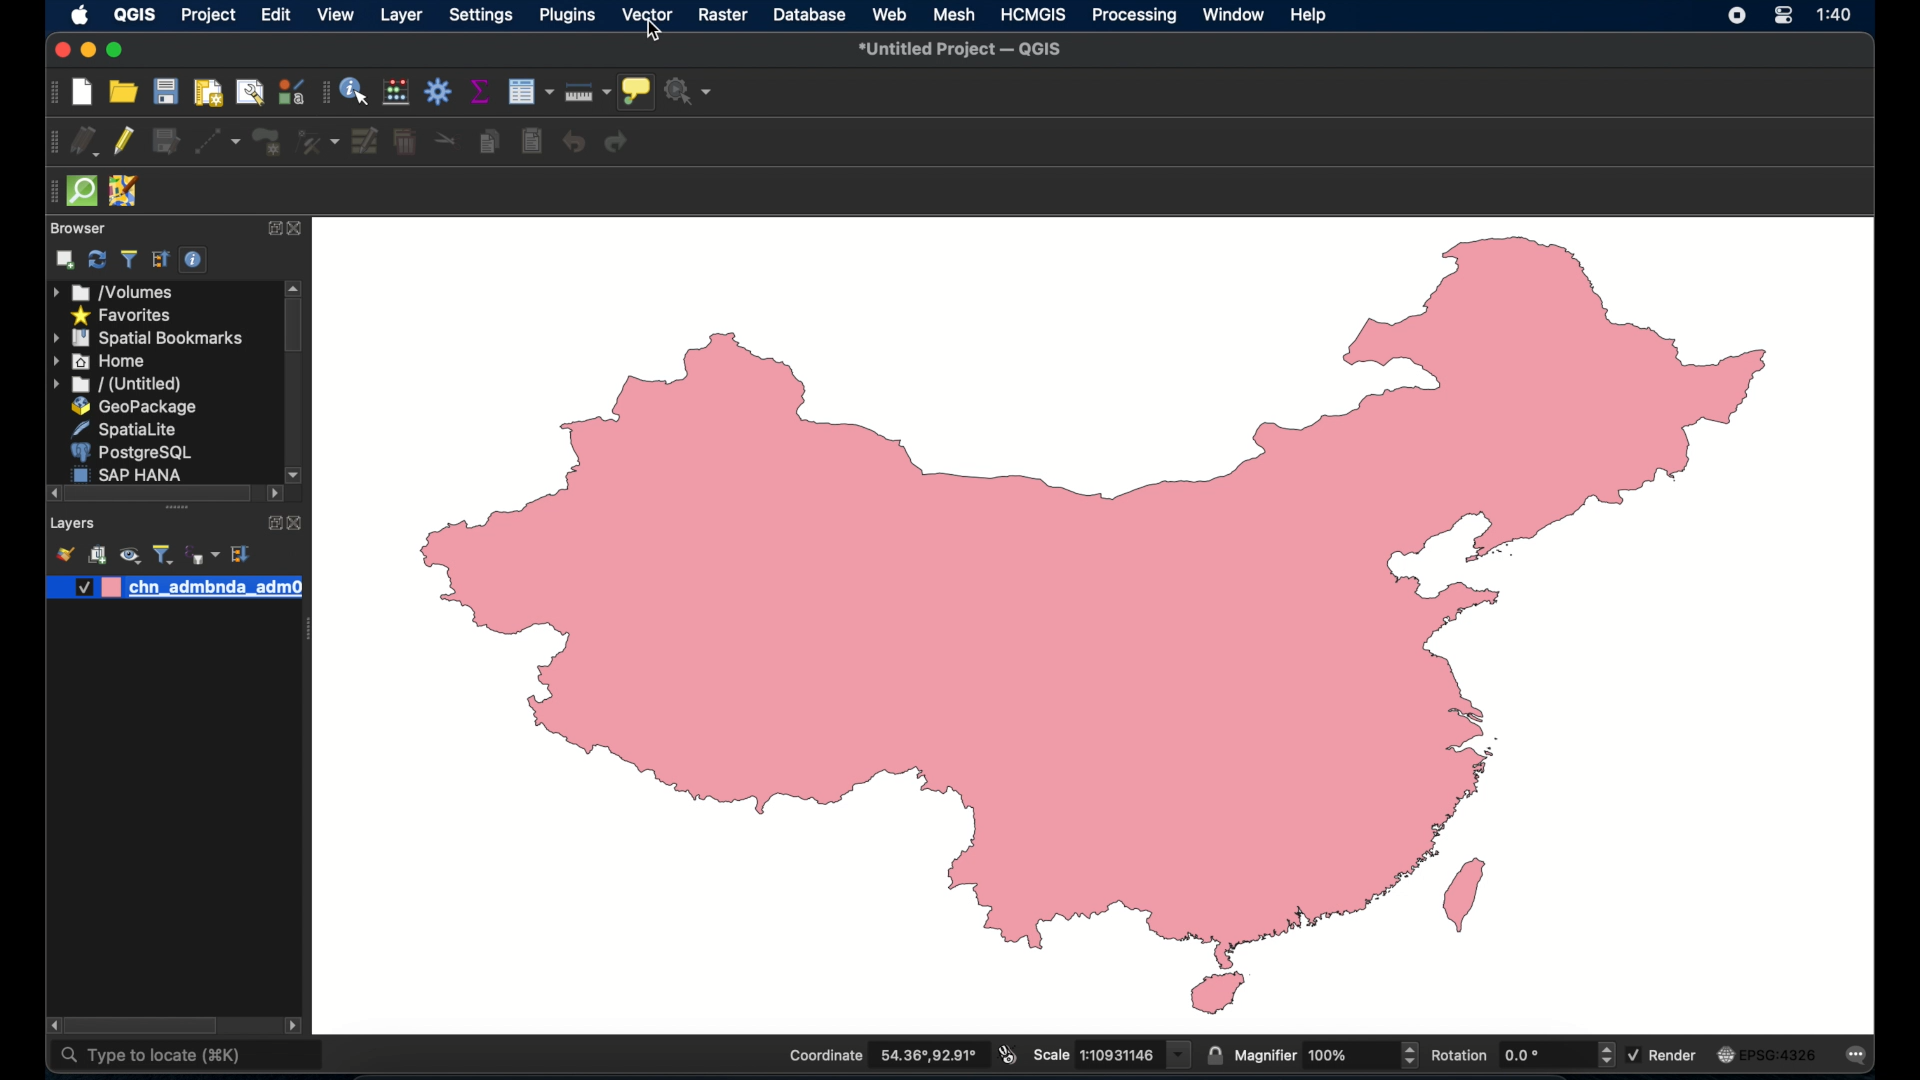 Image resolution: width=1920 pixels, height=1080 pixels. I want to click on save edits, so click(165, 142).